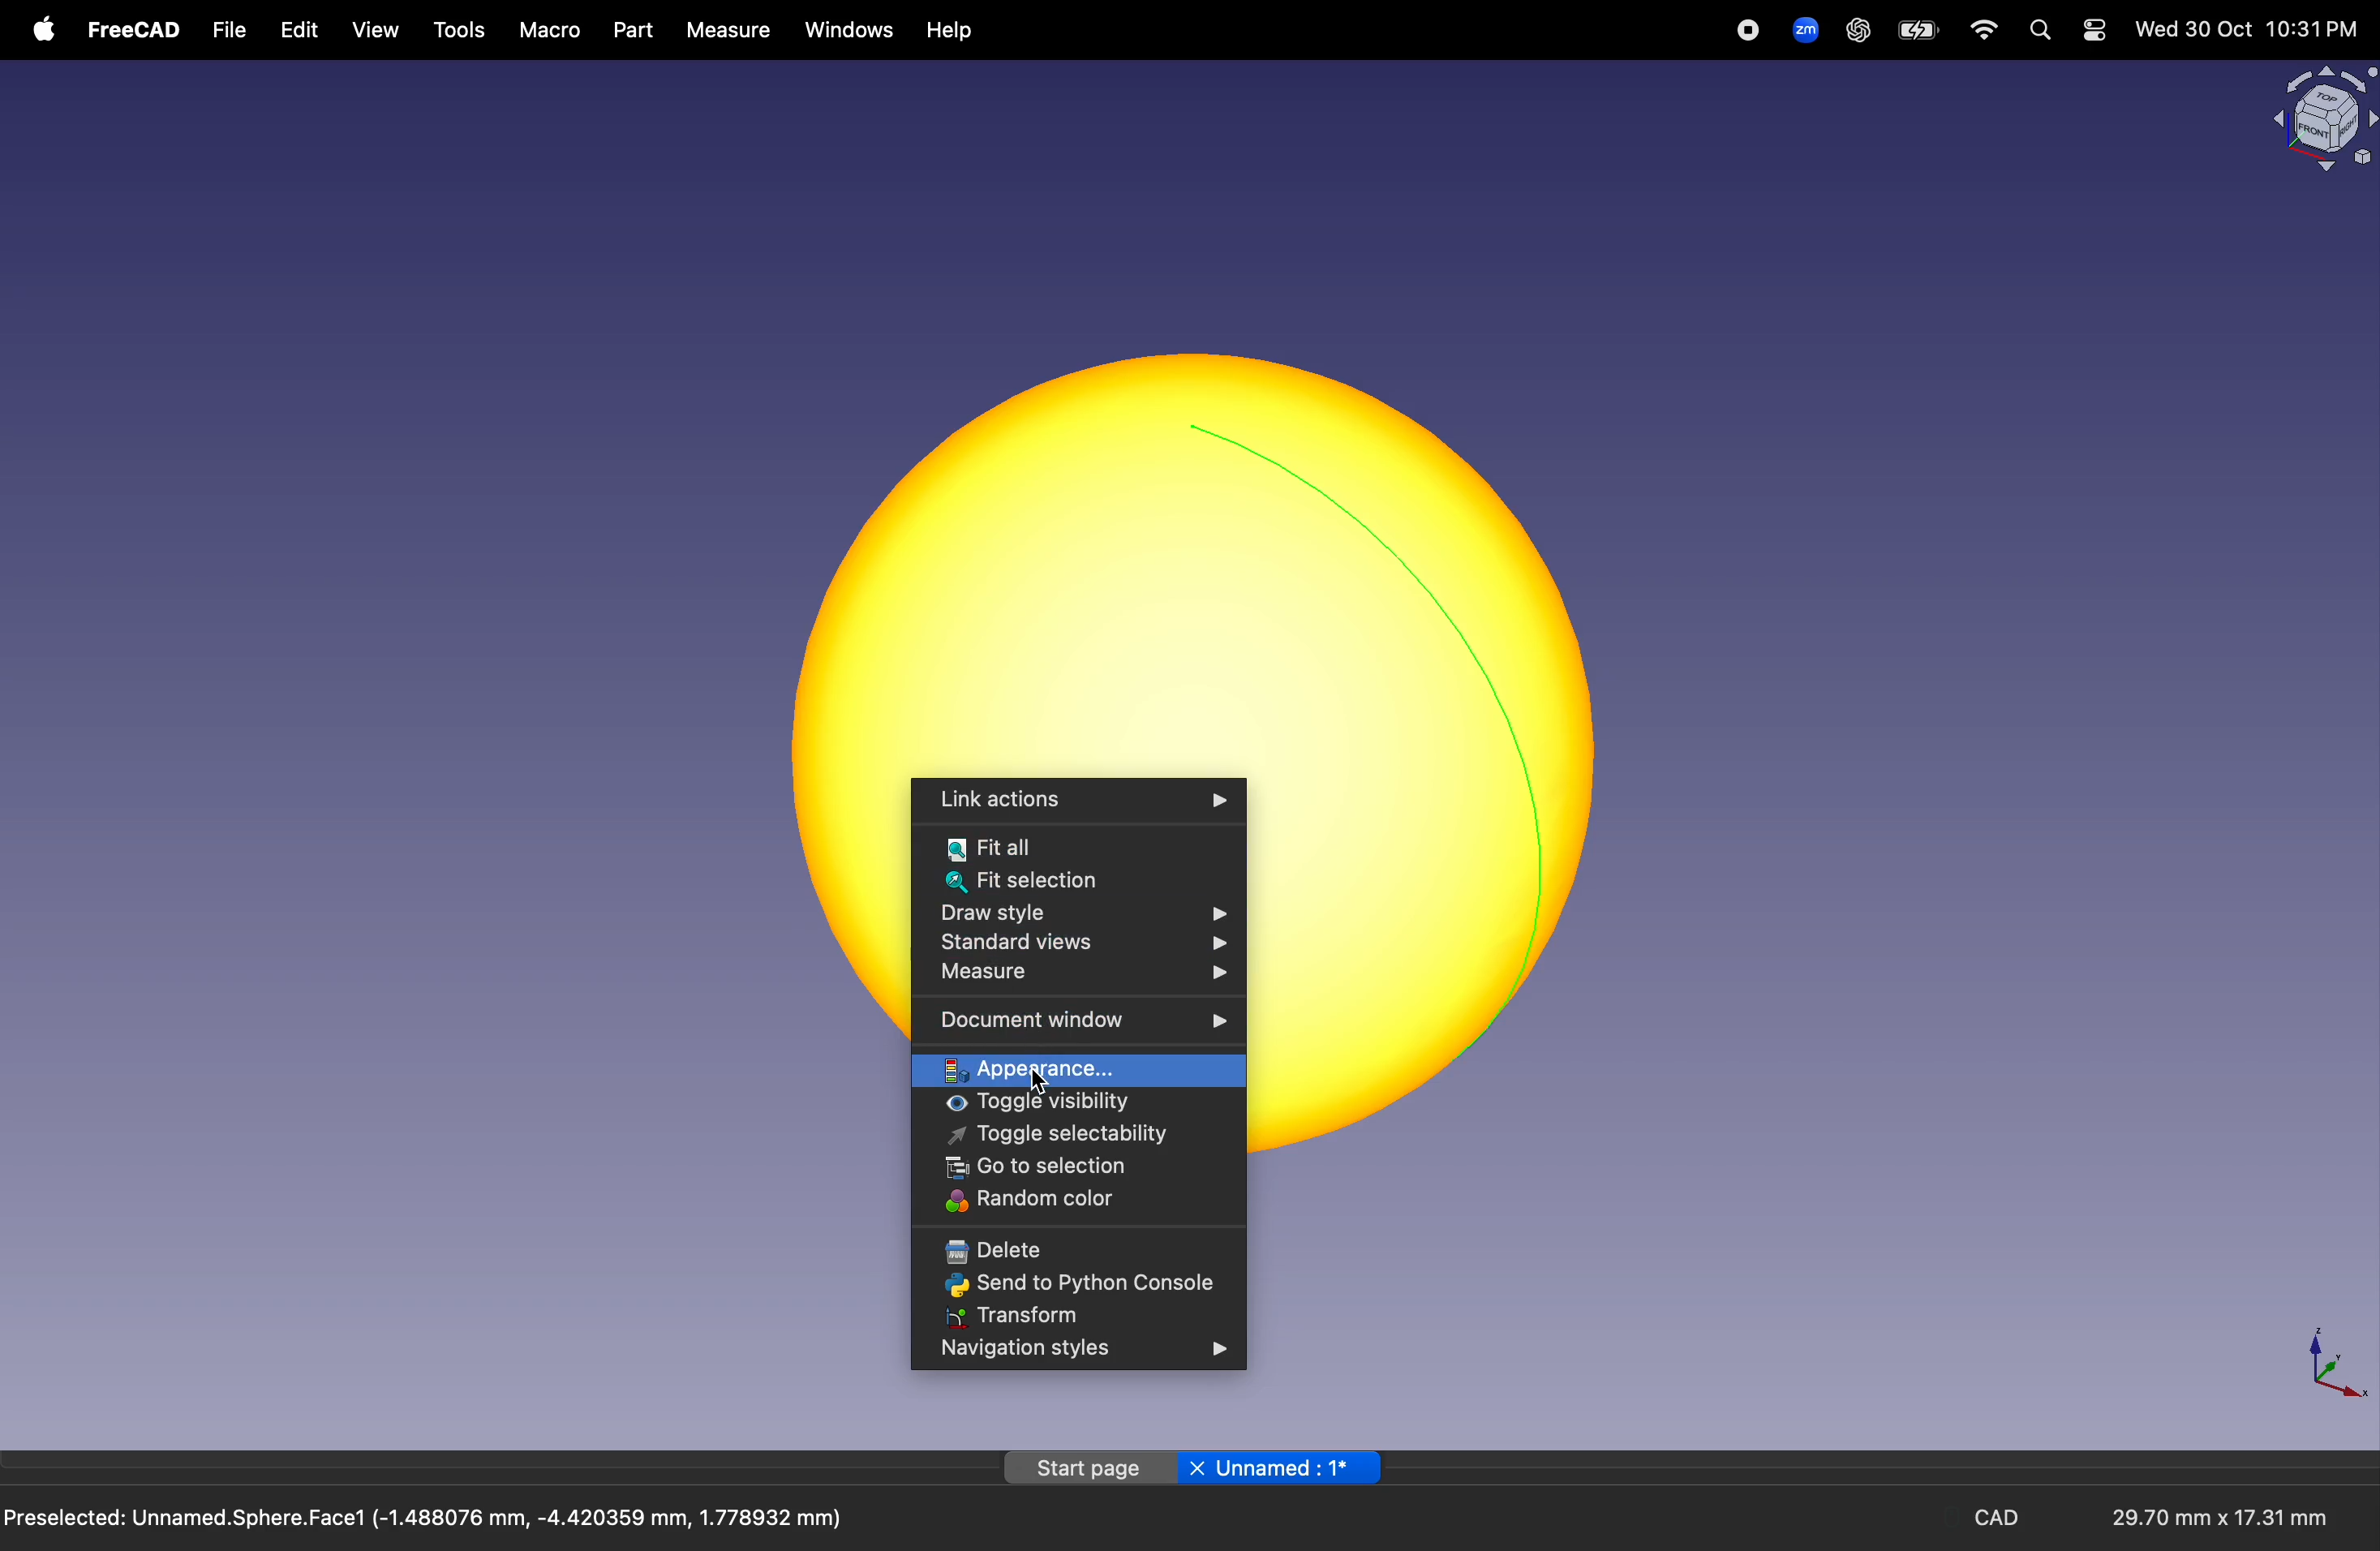 The height and width of the screenshot is (1551, 2380). Describe the element at coordinates (1918, 31) in the screenshot. I see `battery` at that location.